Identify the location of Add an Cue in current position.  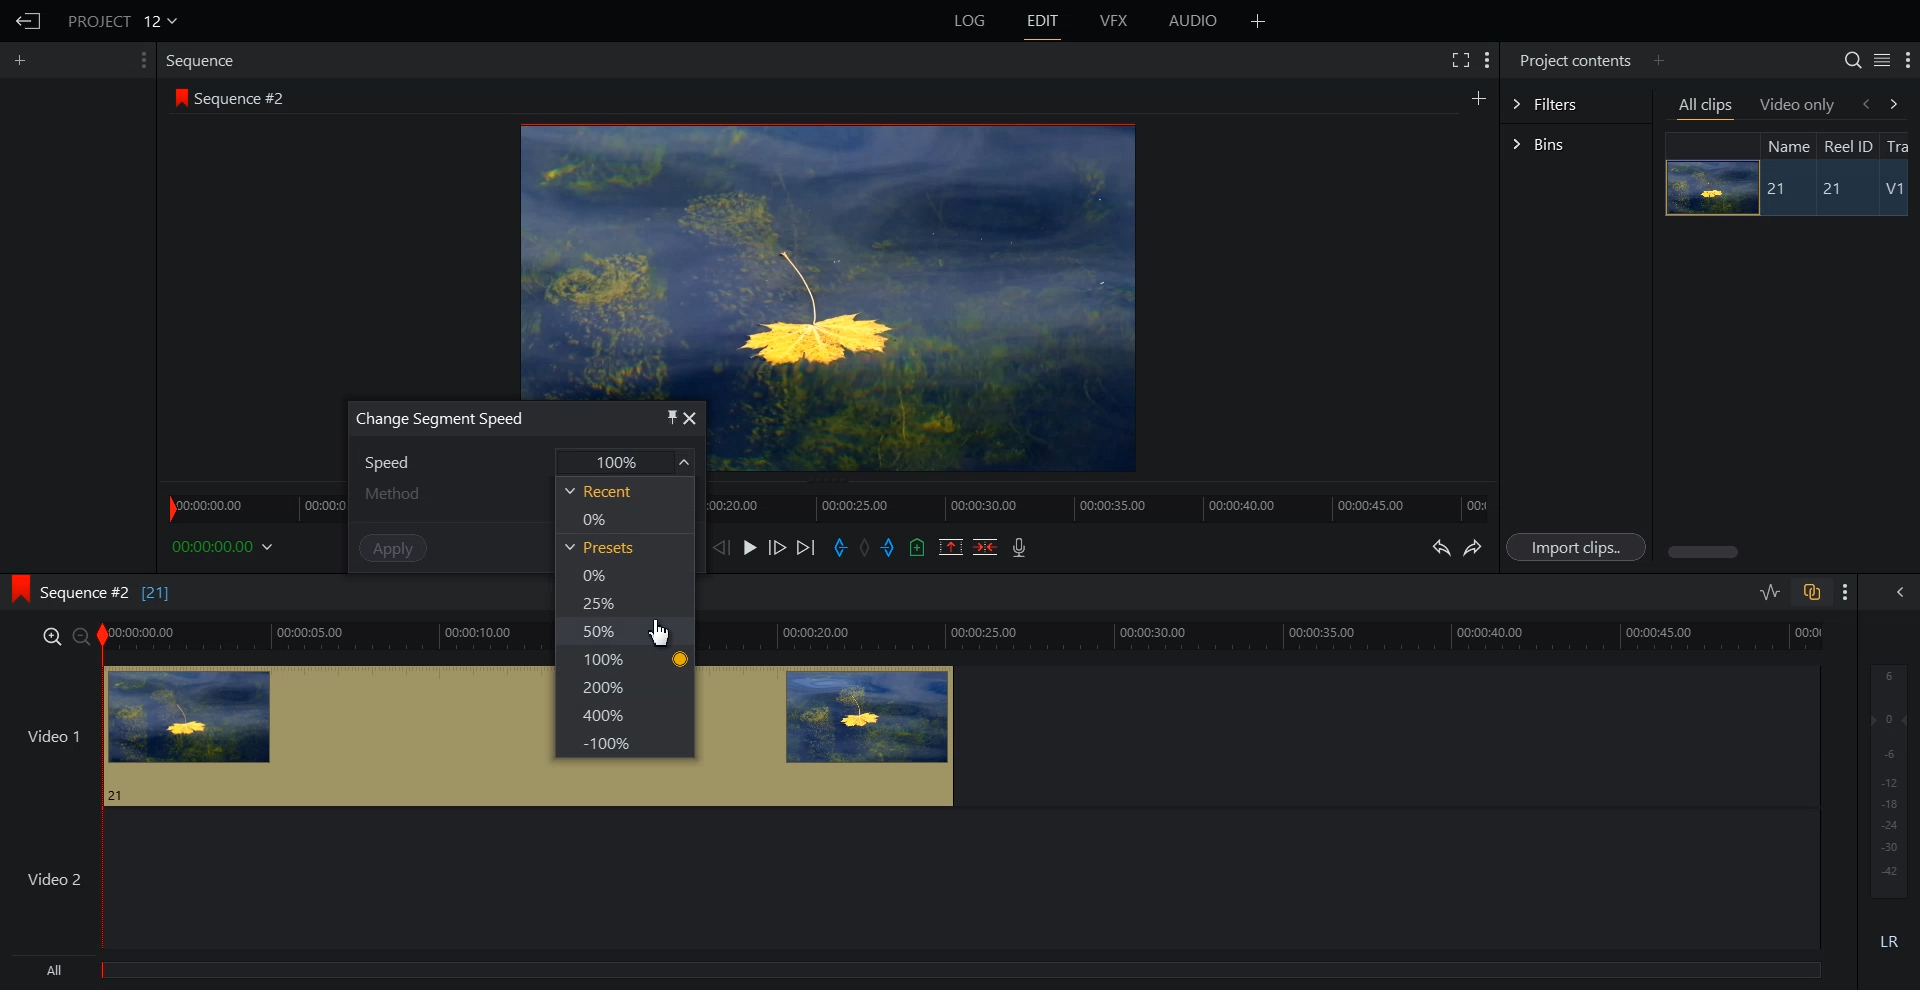
(918, 547).